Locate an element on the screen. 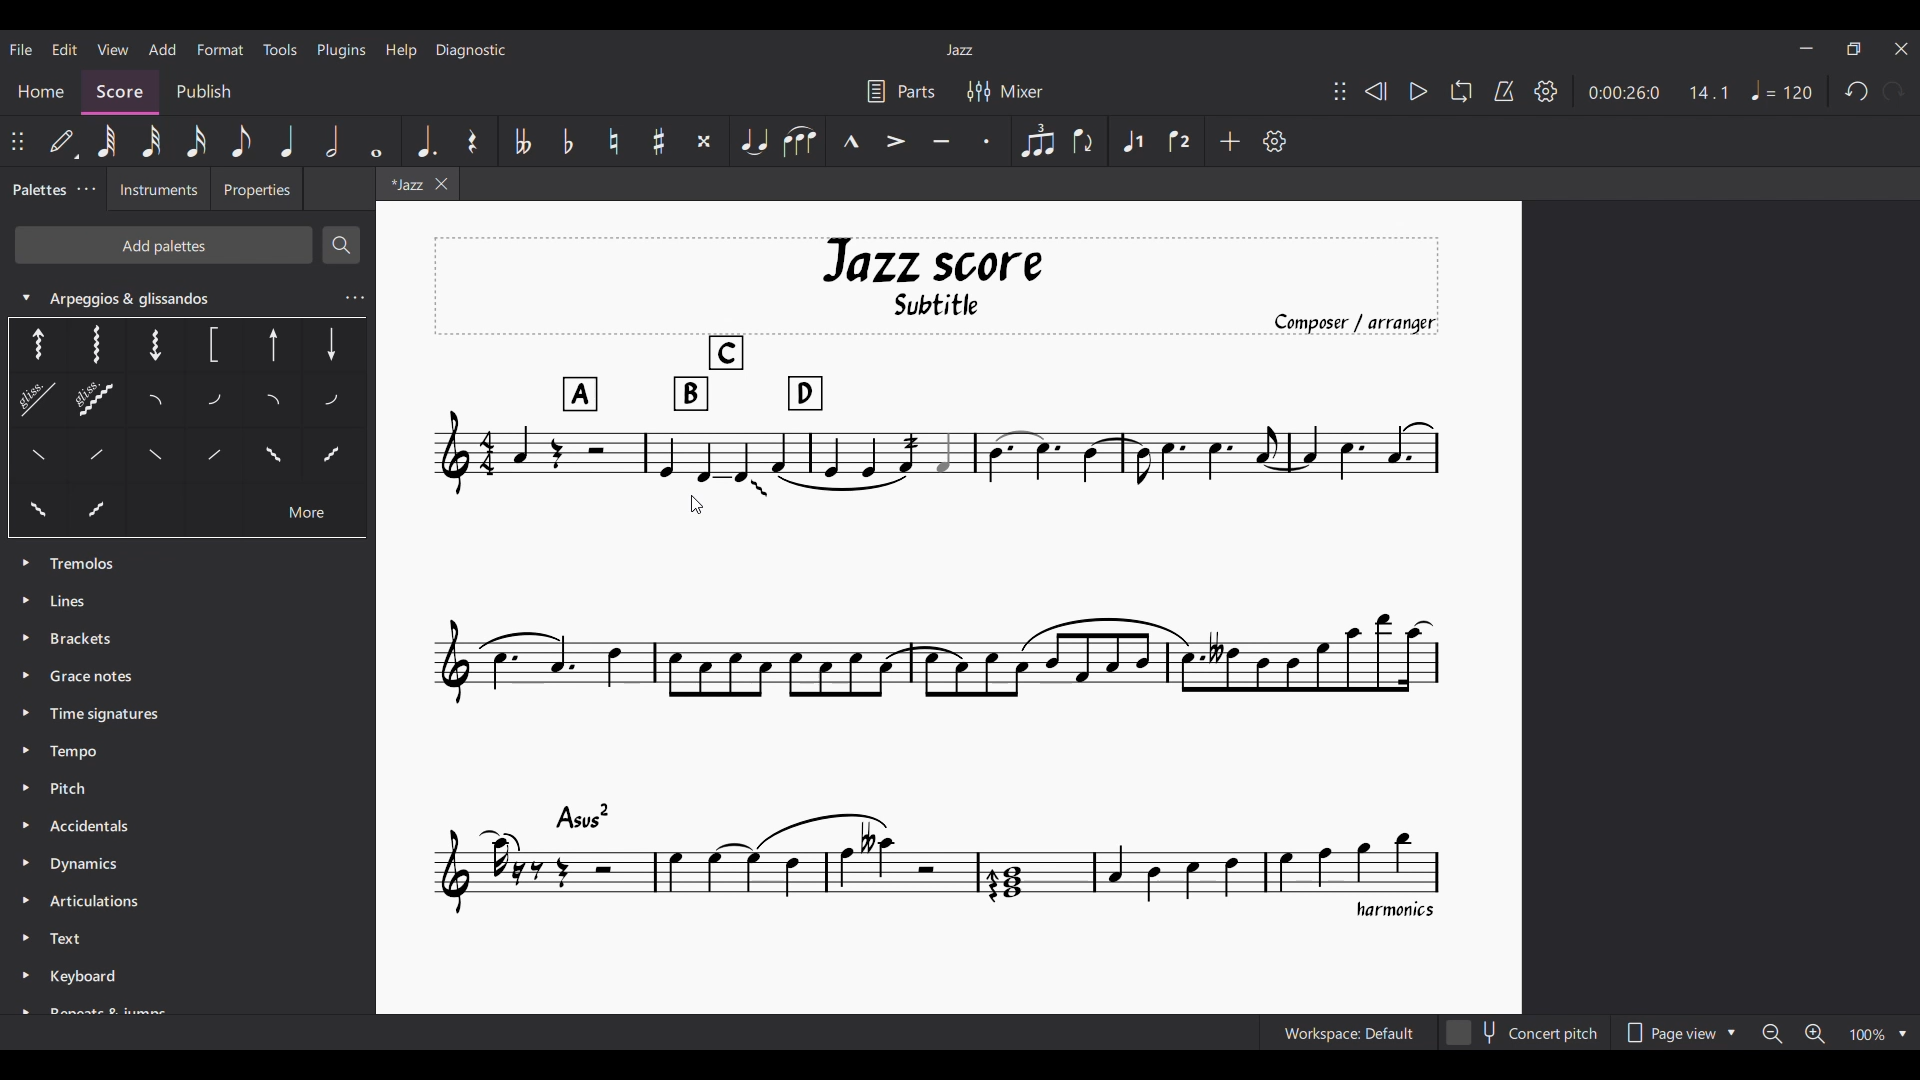 This screenshot has width=1920, height=1080. Tuplet is located at coordinates (1038, 142).